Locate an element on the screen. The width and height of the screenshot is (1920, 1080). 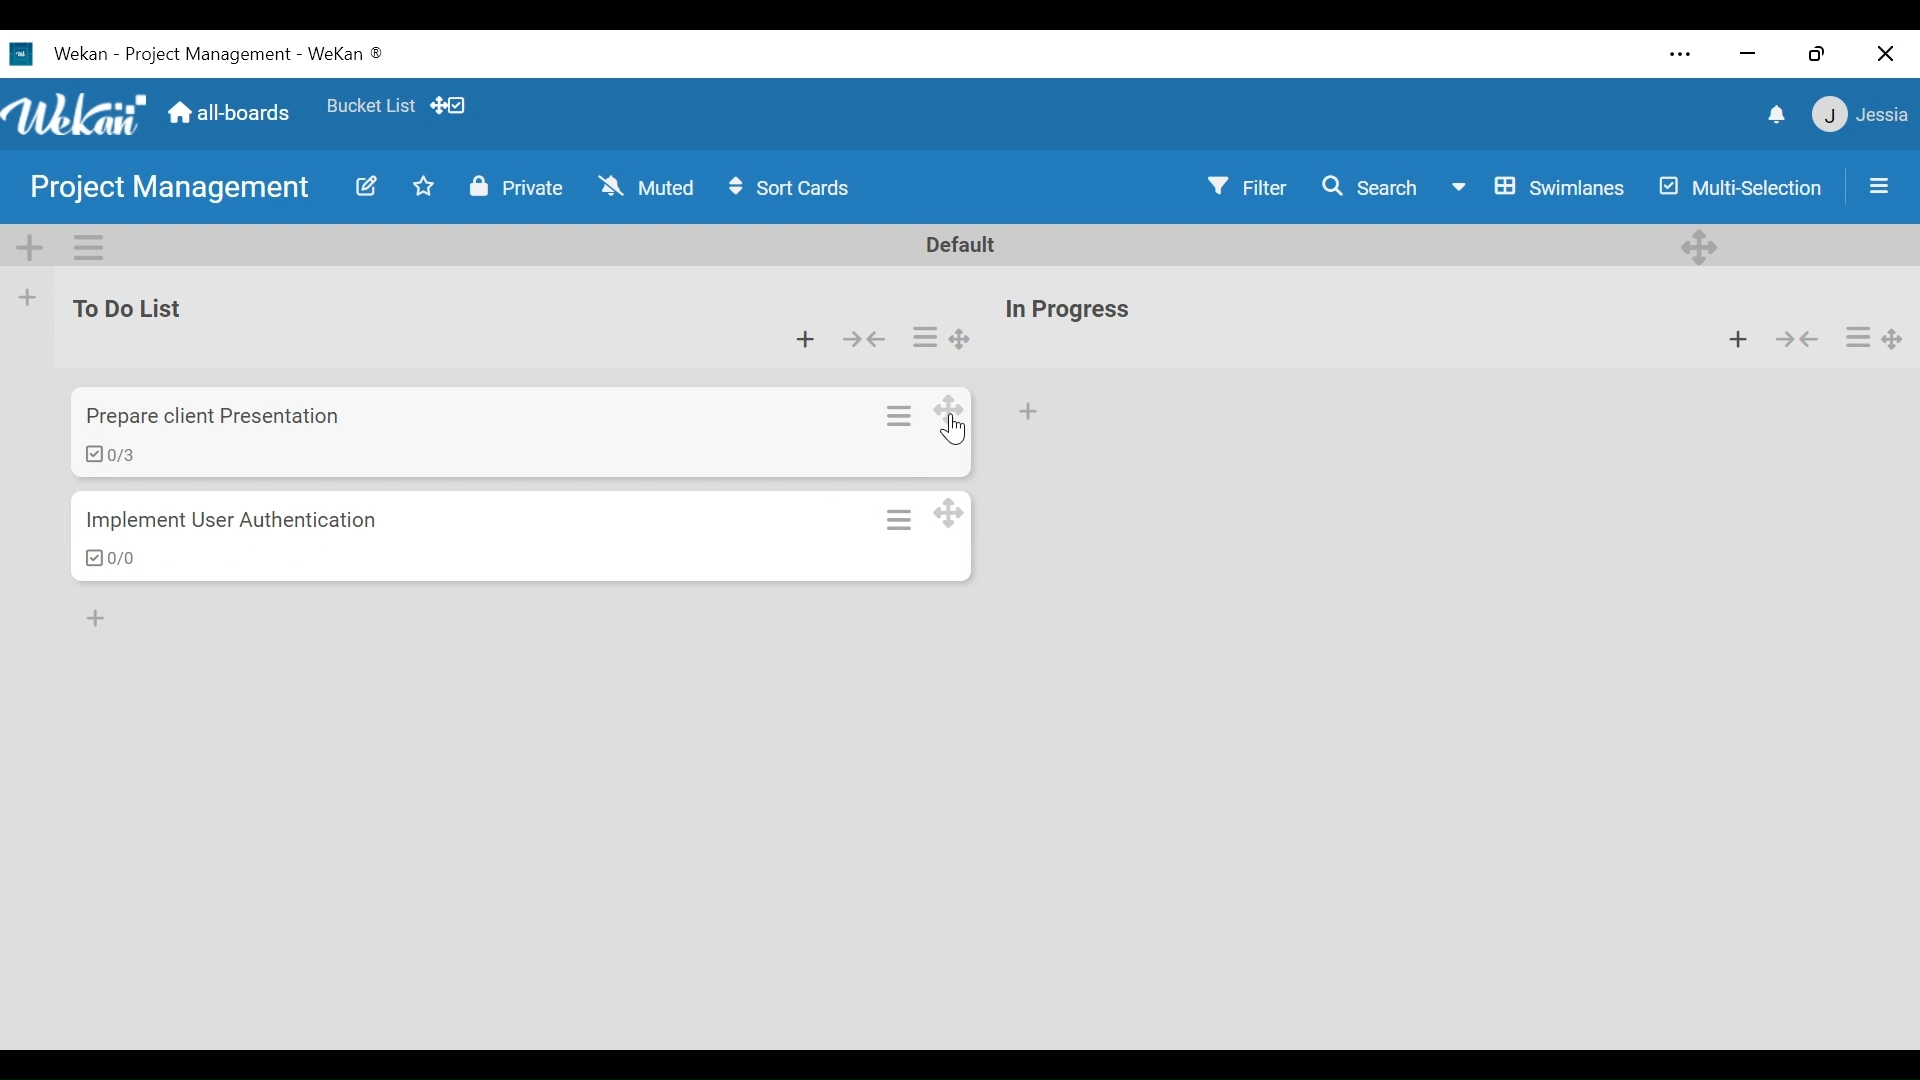
Toggle favorites is located at coordinates (423, 186).